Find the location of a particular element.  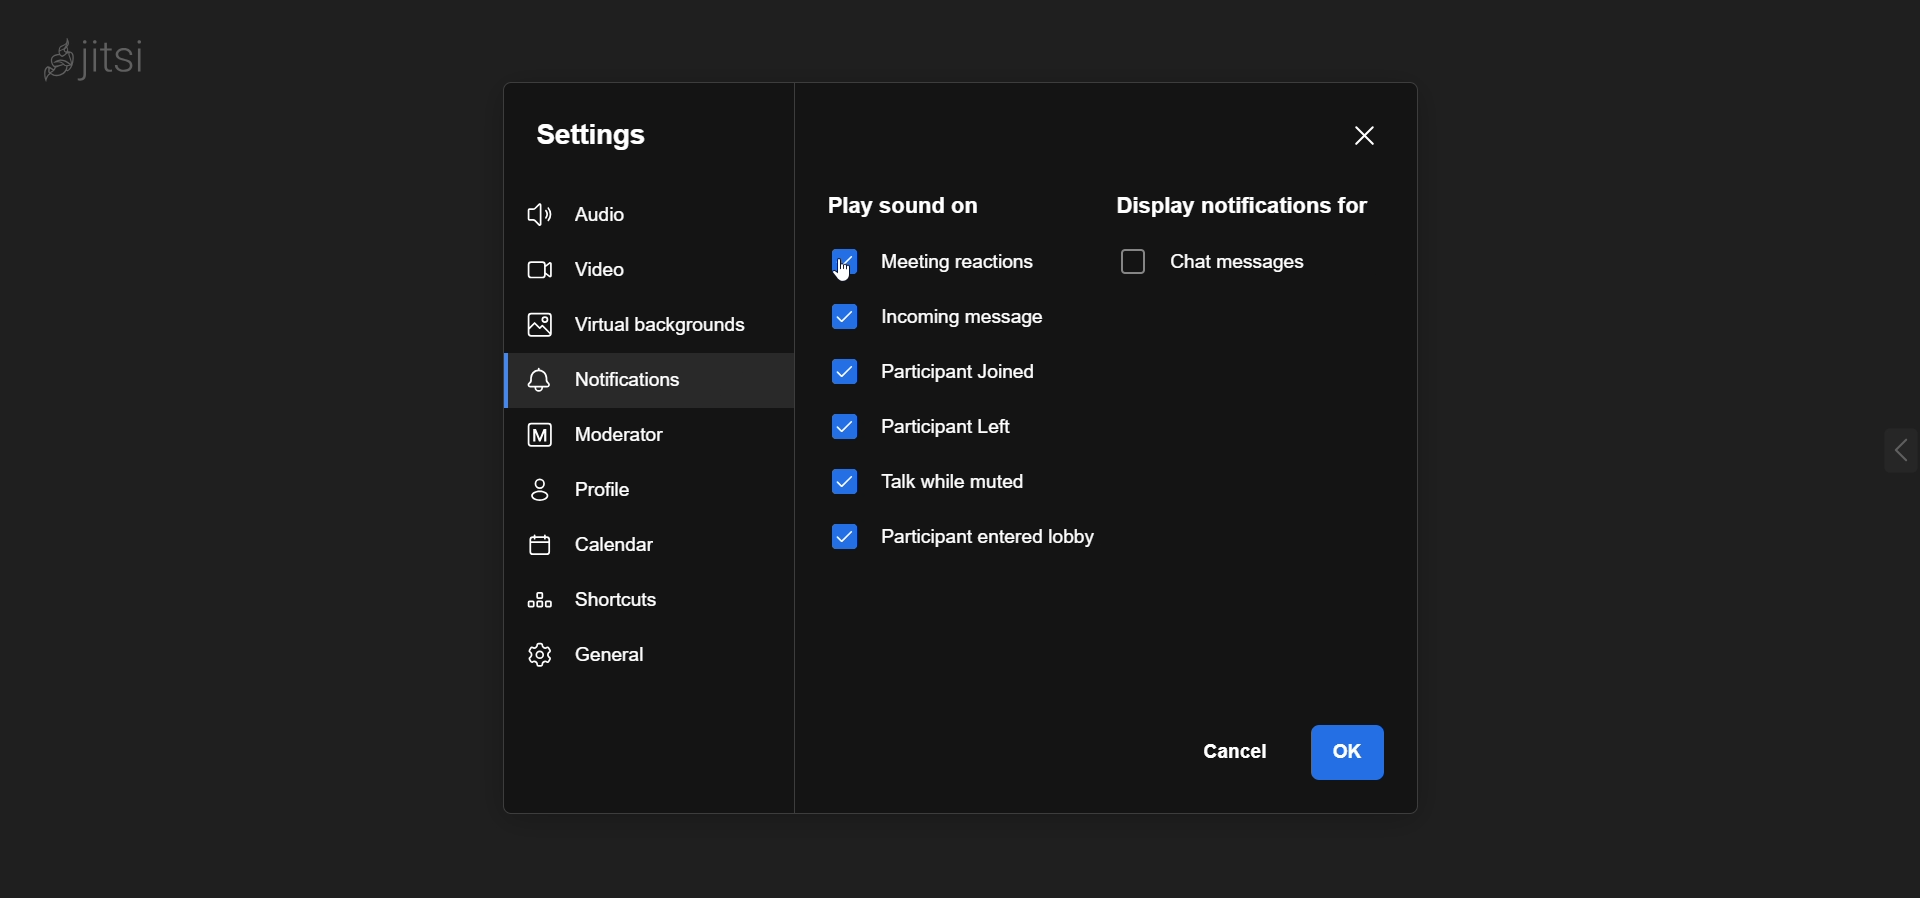

calendar is located at coordinates (601, 546).